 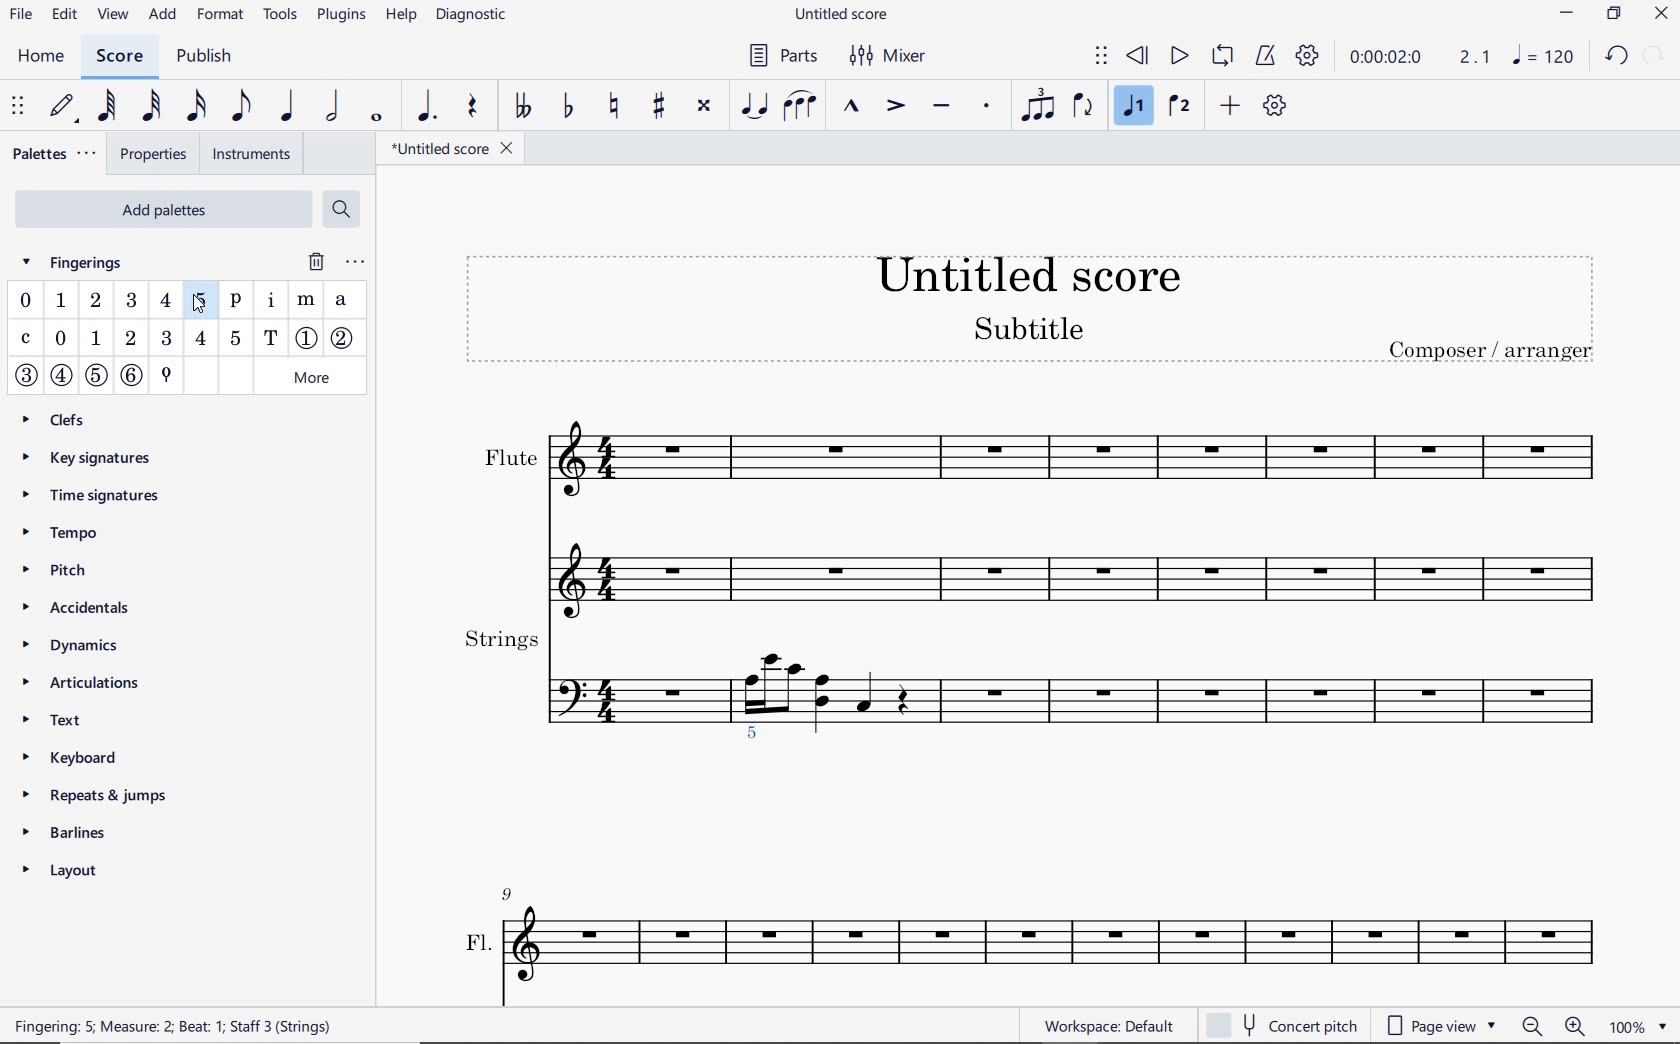 I want to click on rewind, so click(x=1138, y=54).